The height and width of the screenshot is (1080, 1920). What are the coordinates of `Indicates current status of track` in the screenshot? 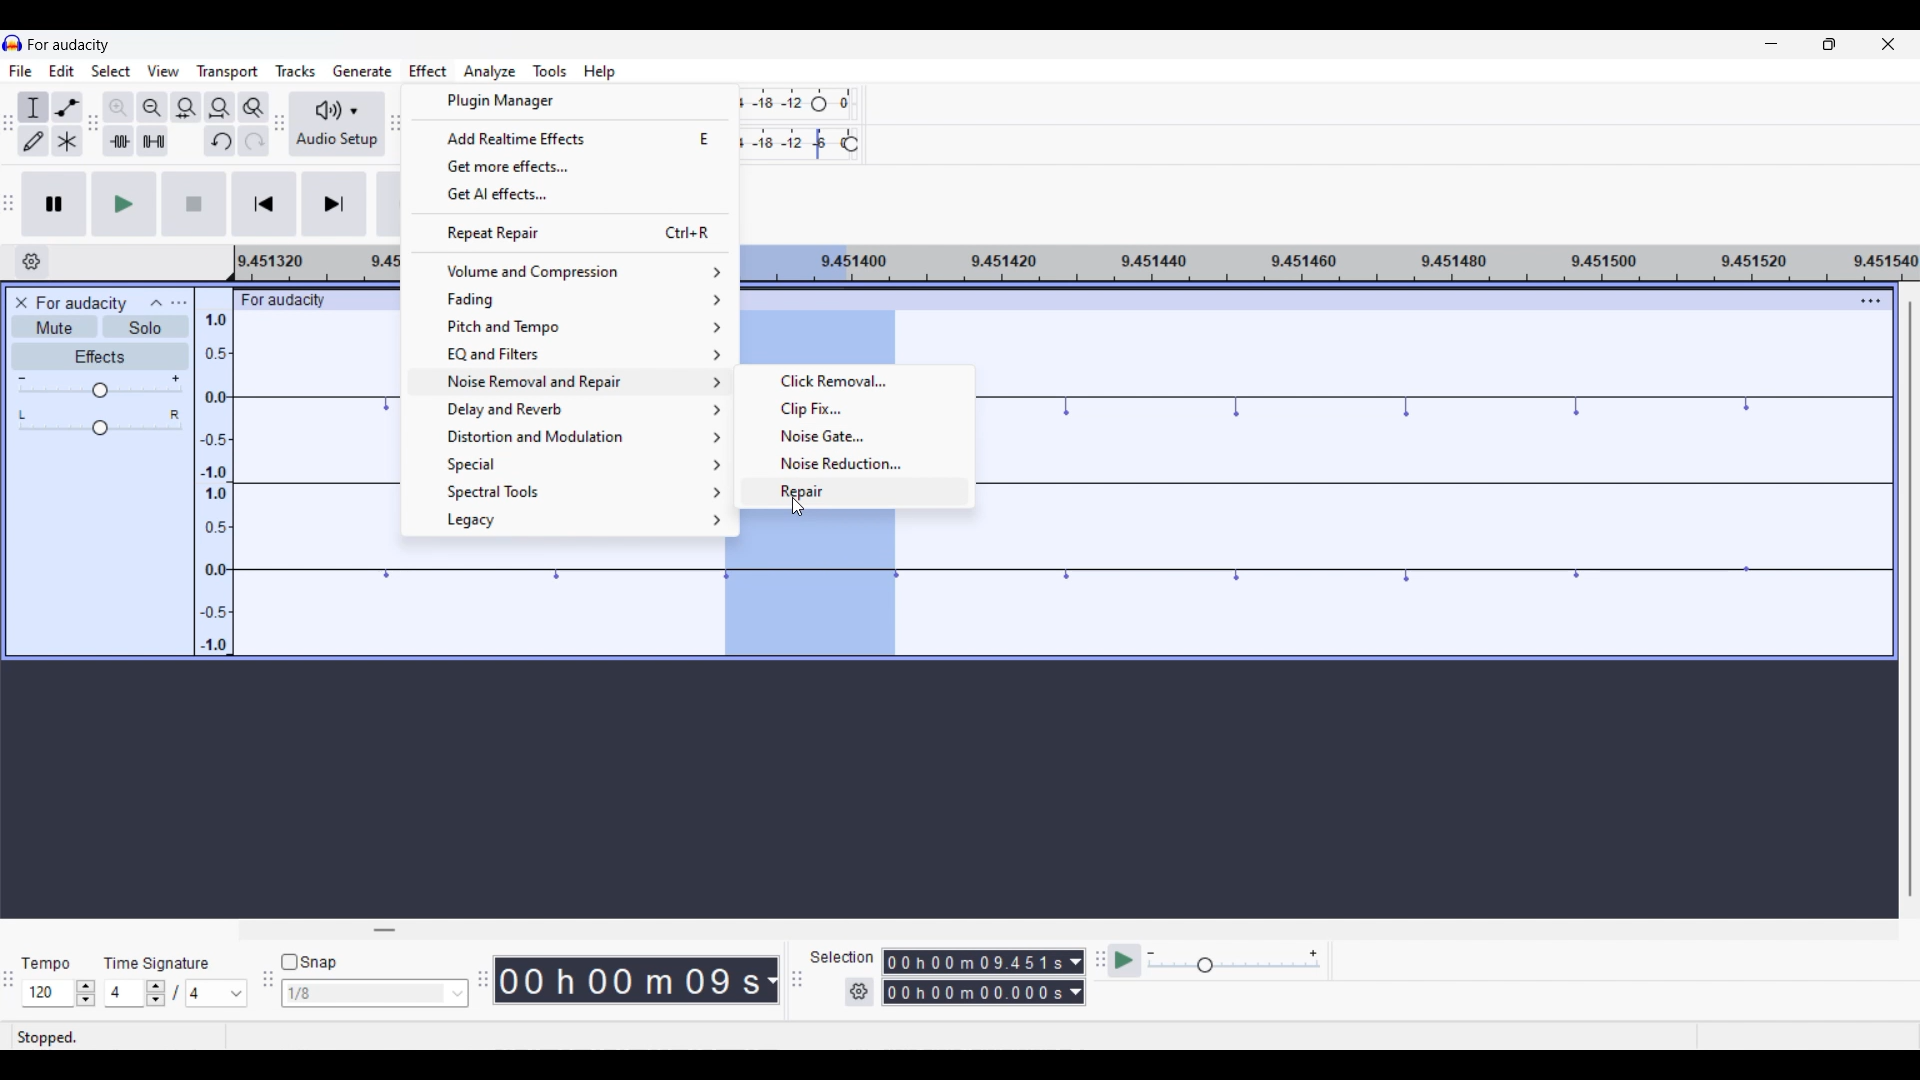 It's located at (51, 1037).